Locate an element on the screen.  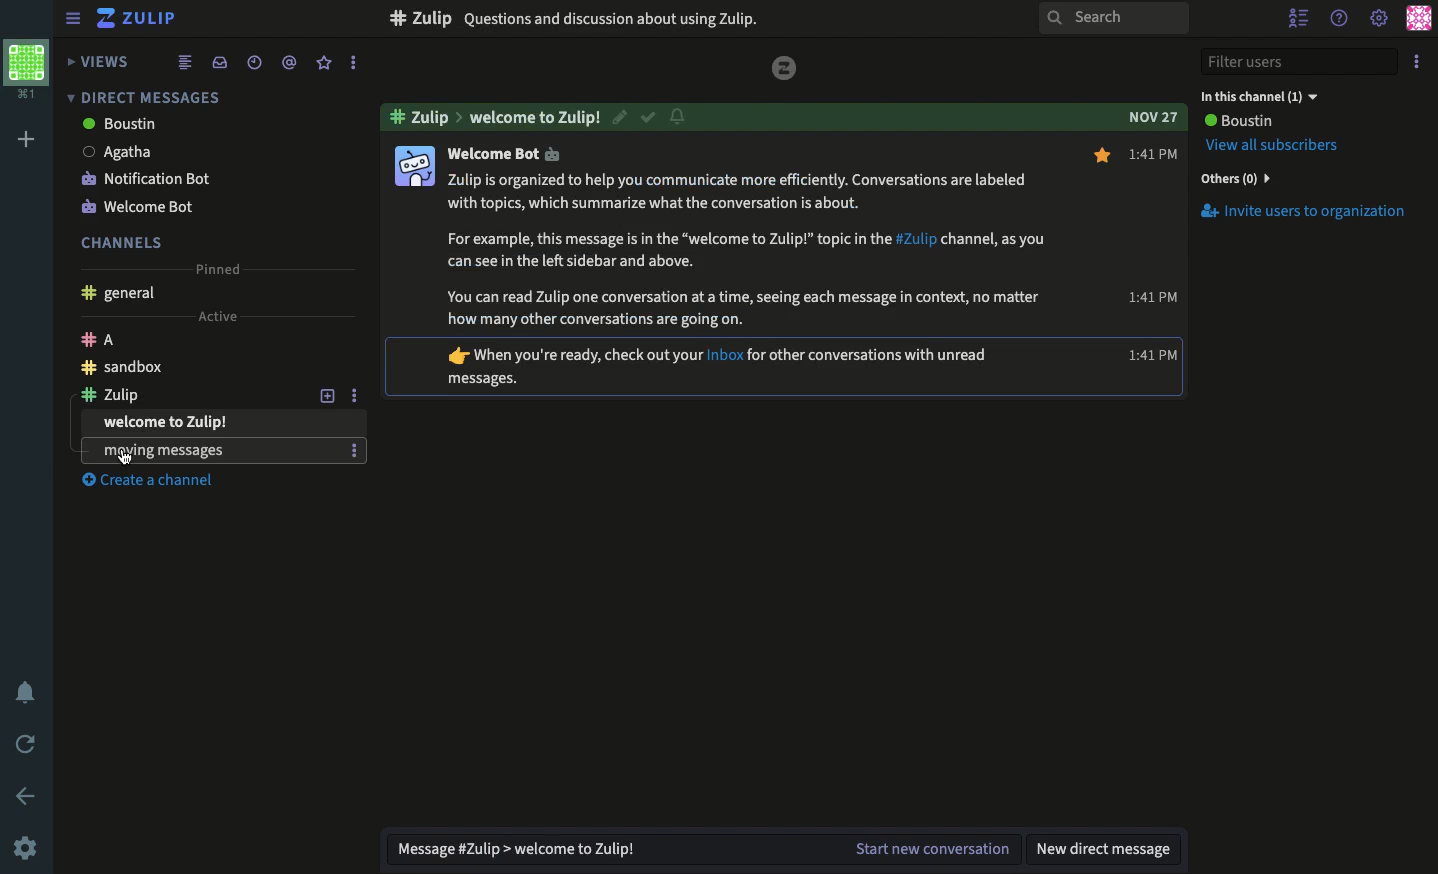
Profile is located at coordinates (1418, 18).